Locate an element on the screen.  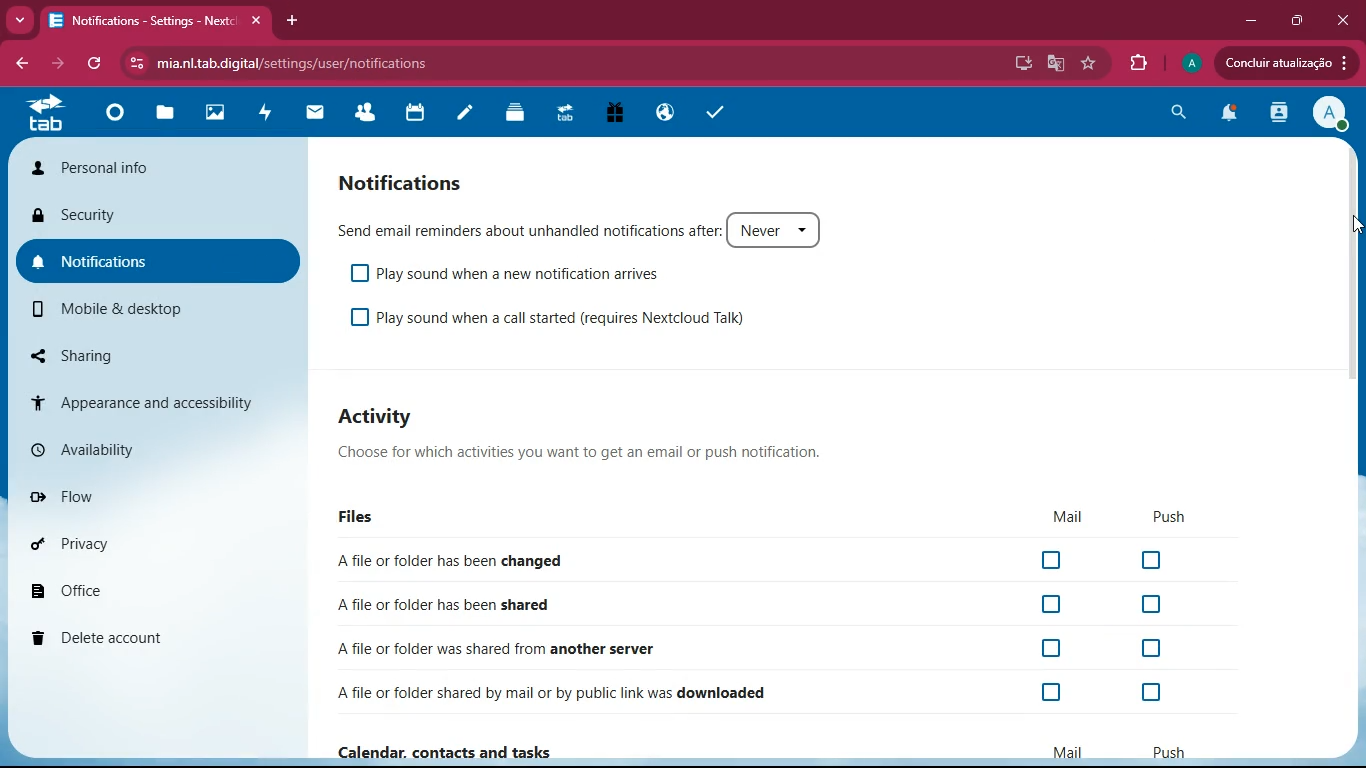
off is located at coordinates (1048, 561).